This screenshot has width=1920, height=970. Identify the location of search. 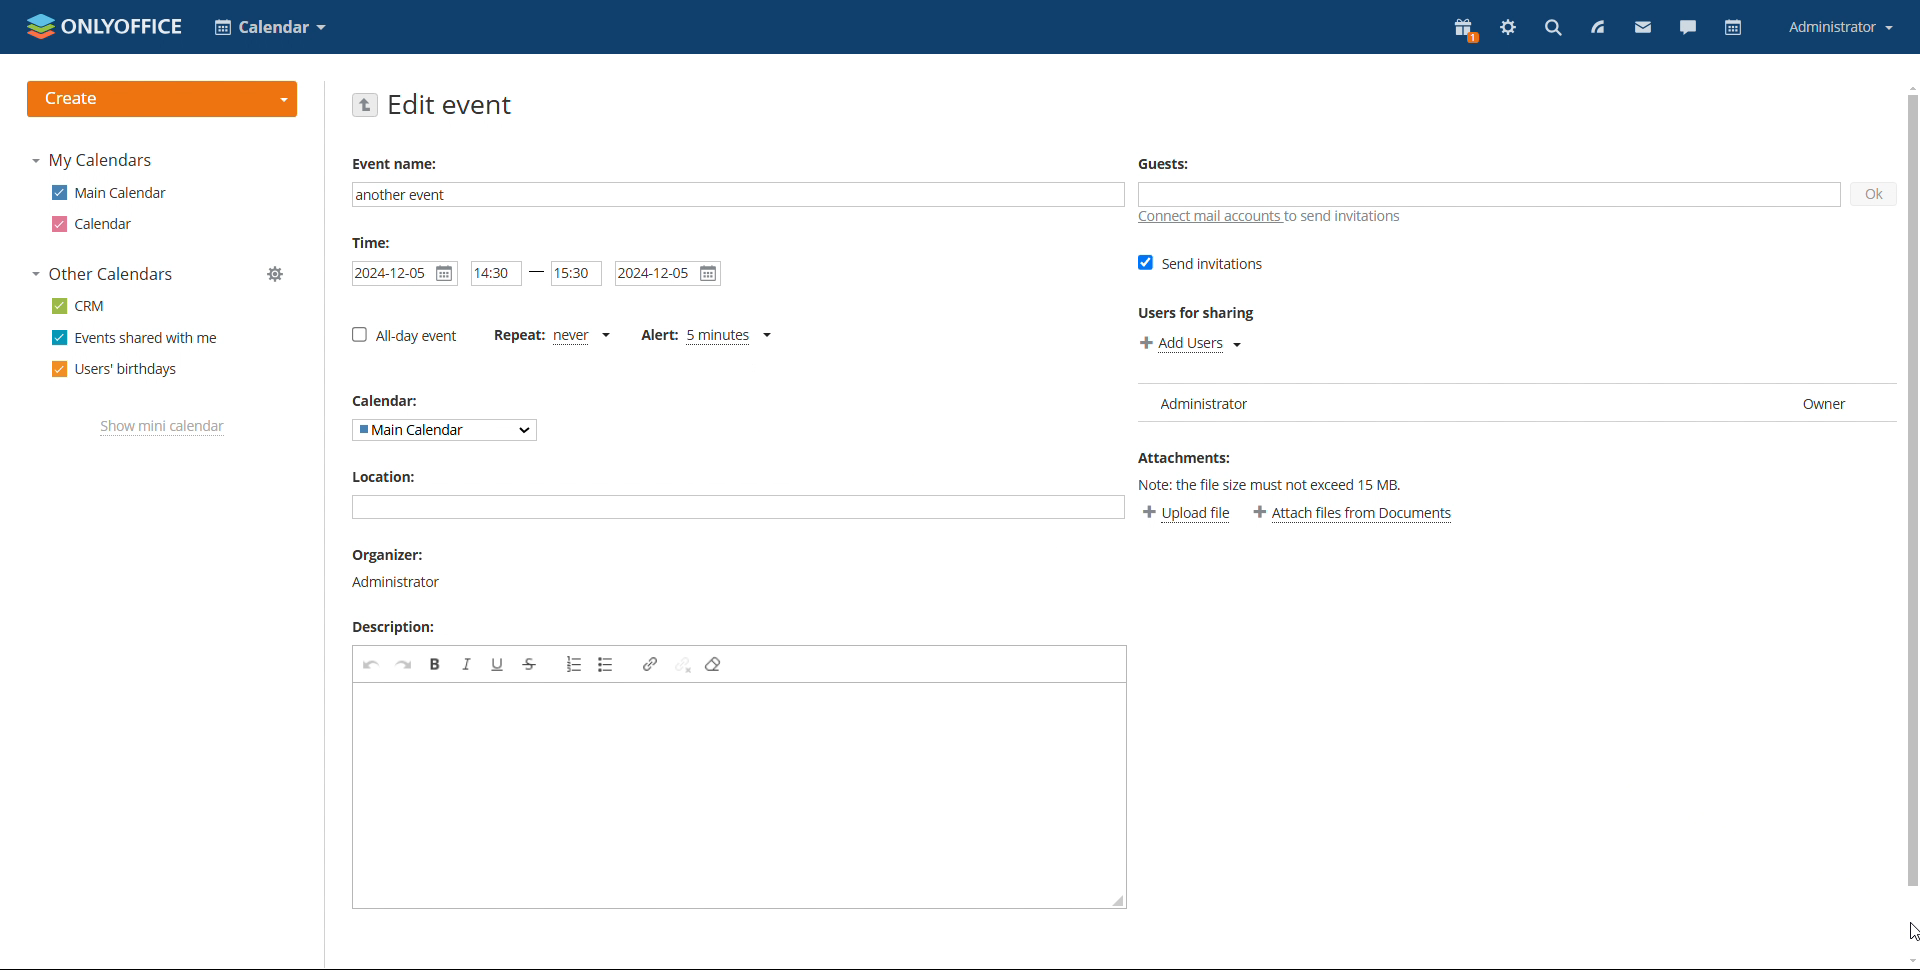
(1552, 28).